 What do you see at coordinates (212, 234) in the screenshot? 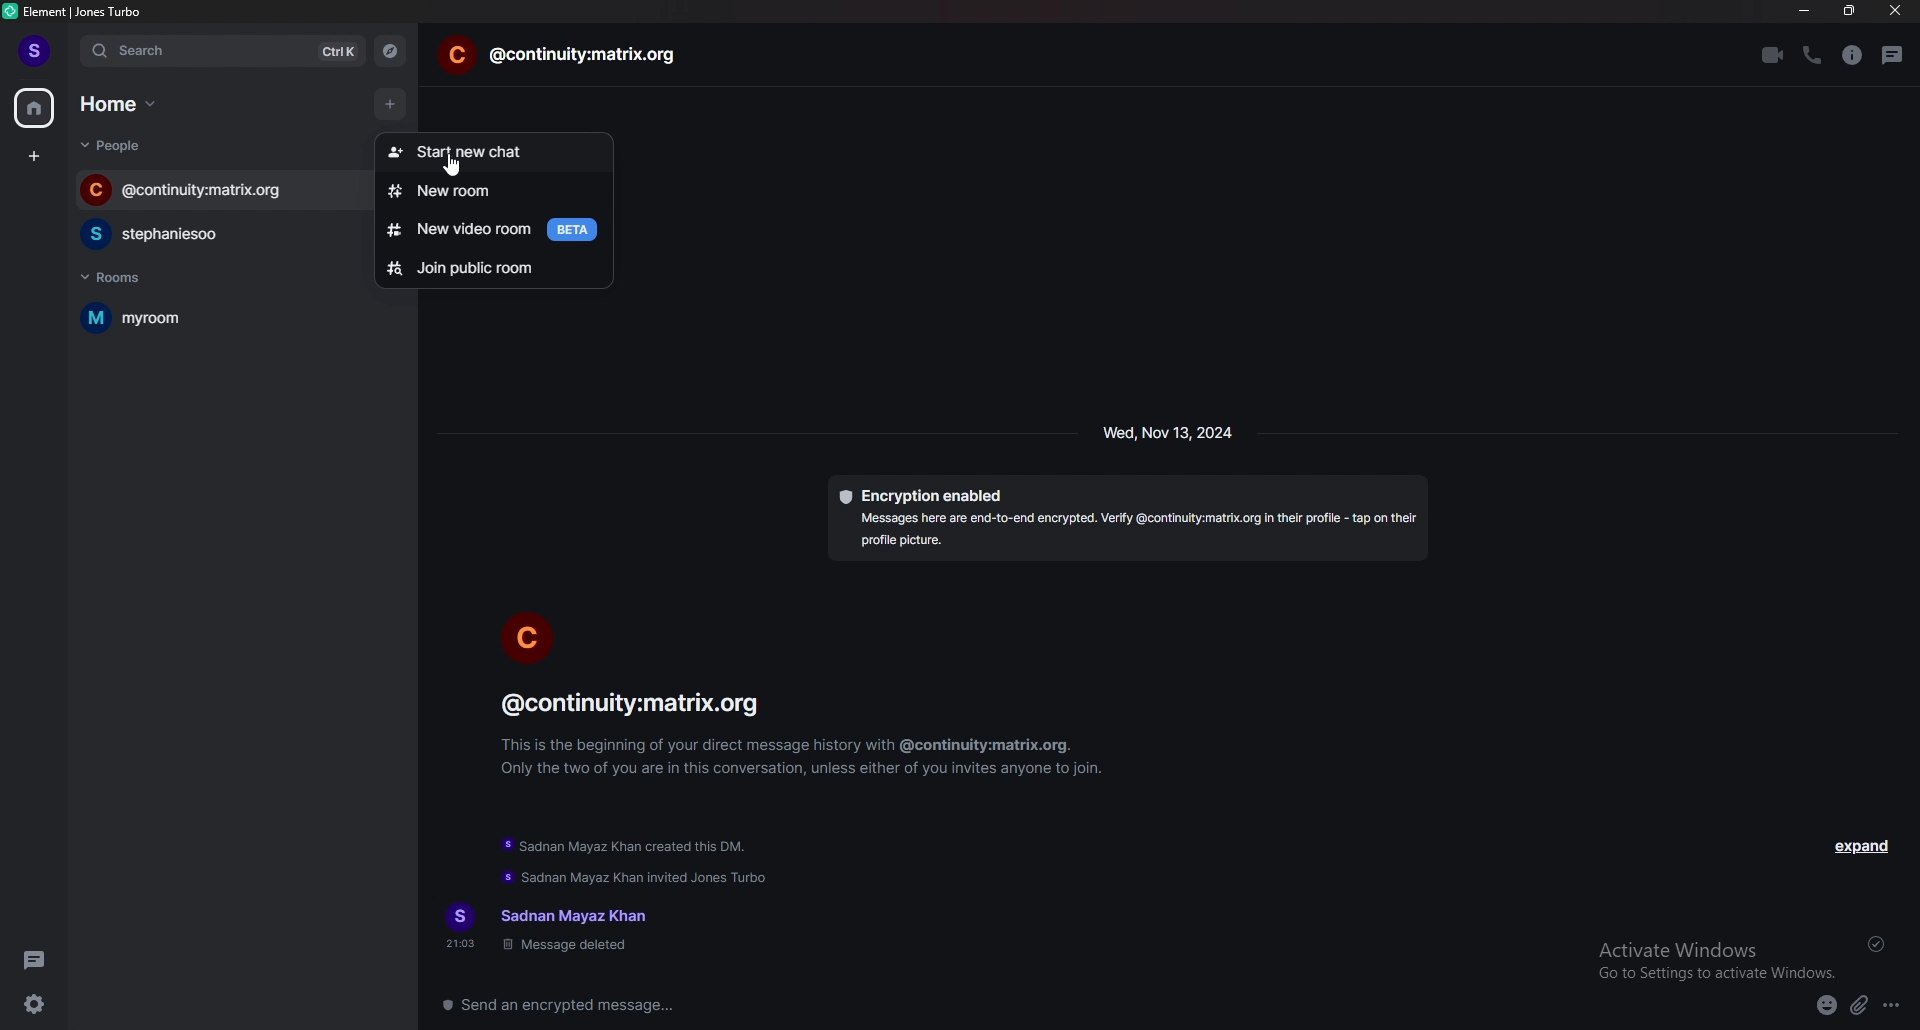
I see `chat` at bounding box center [212, 234].